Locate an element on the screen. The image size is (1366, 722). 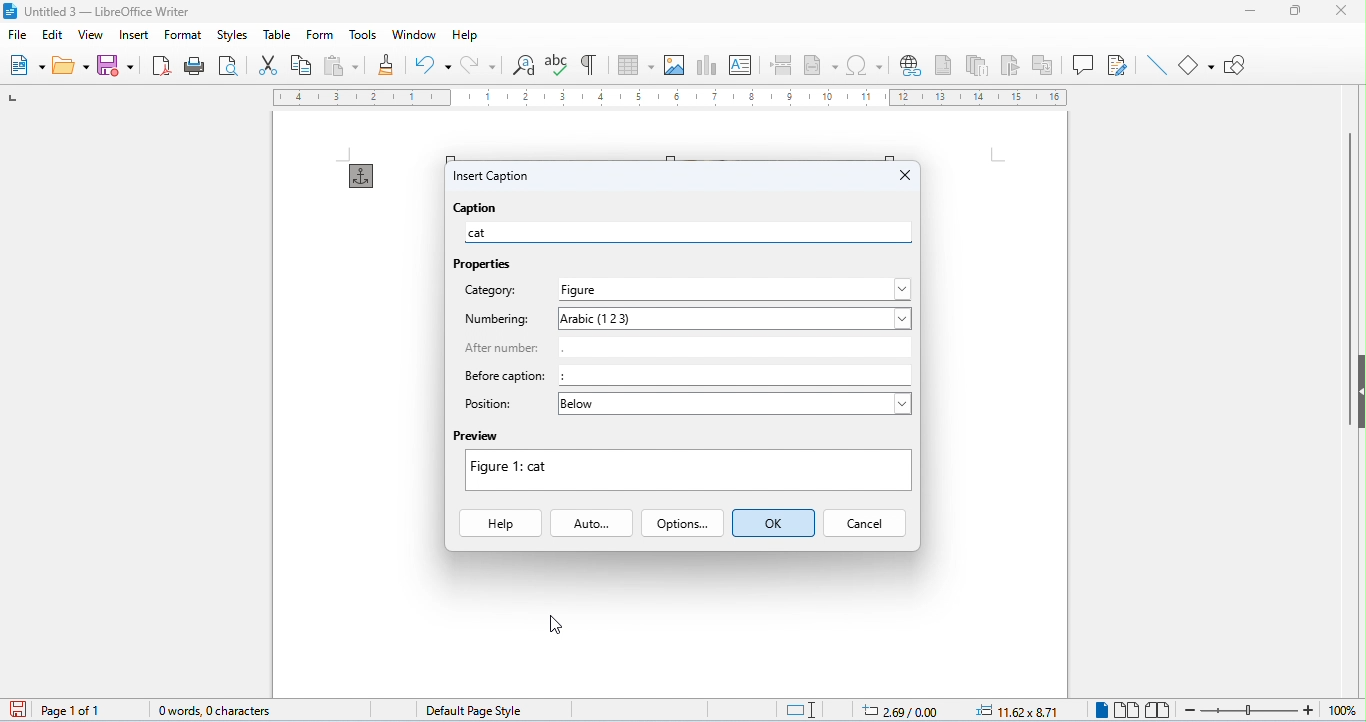
auto is located at coordinates (593, 523).